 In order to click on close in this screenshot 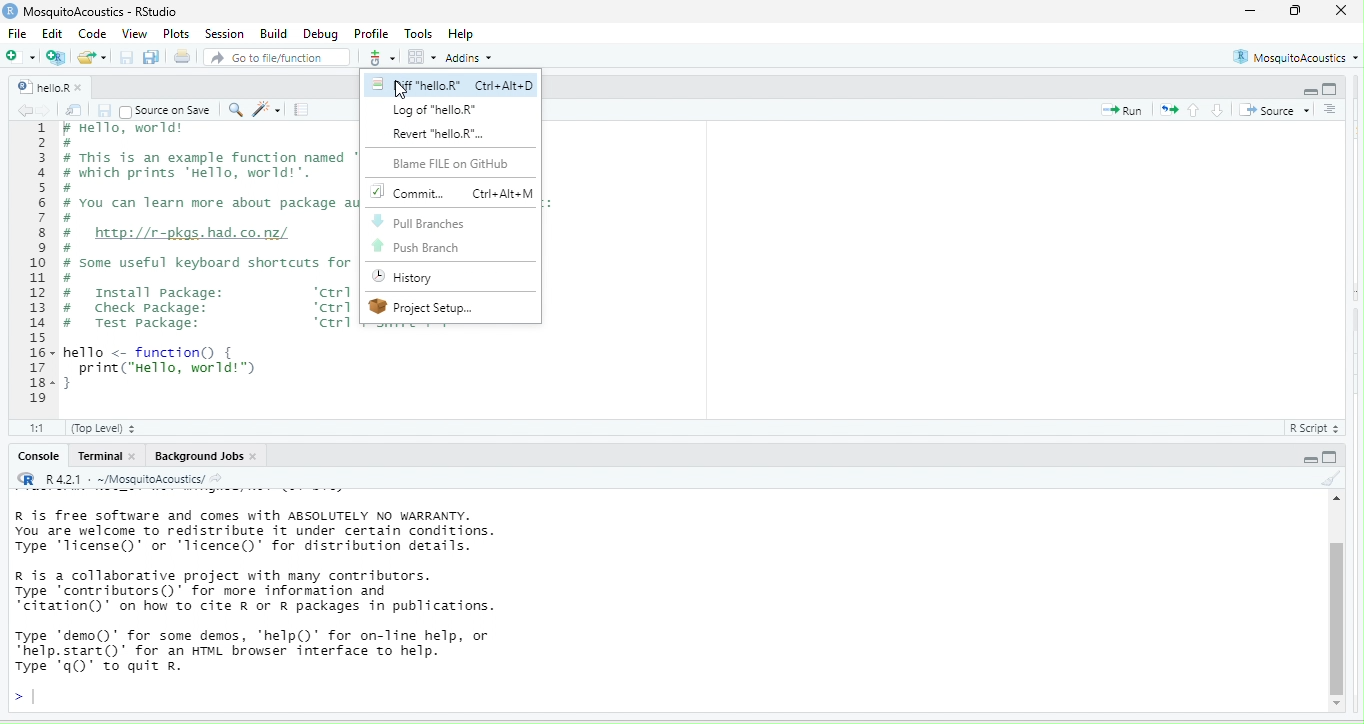, I will do `click(84, 88)`.